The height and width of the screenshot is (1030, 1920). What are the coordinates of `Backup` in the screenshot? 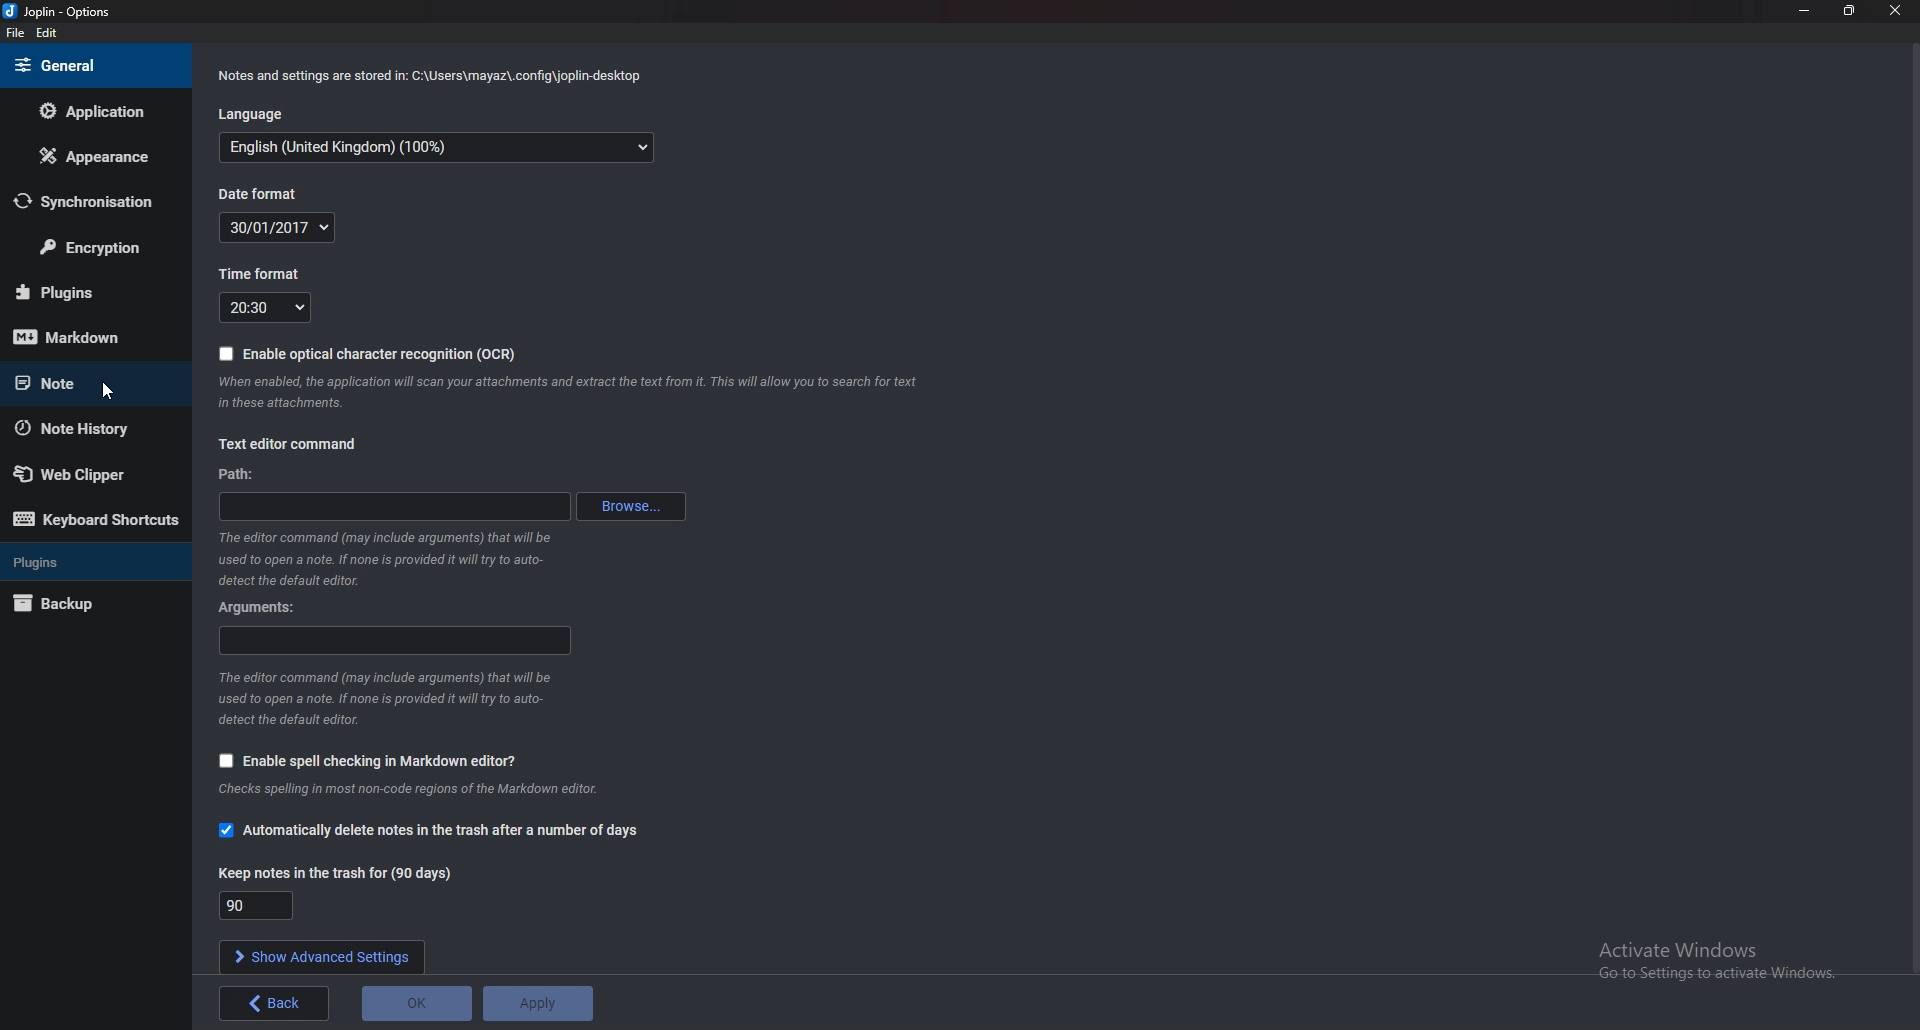 It's located at (83, 604).